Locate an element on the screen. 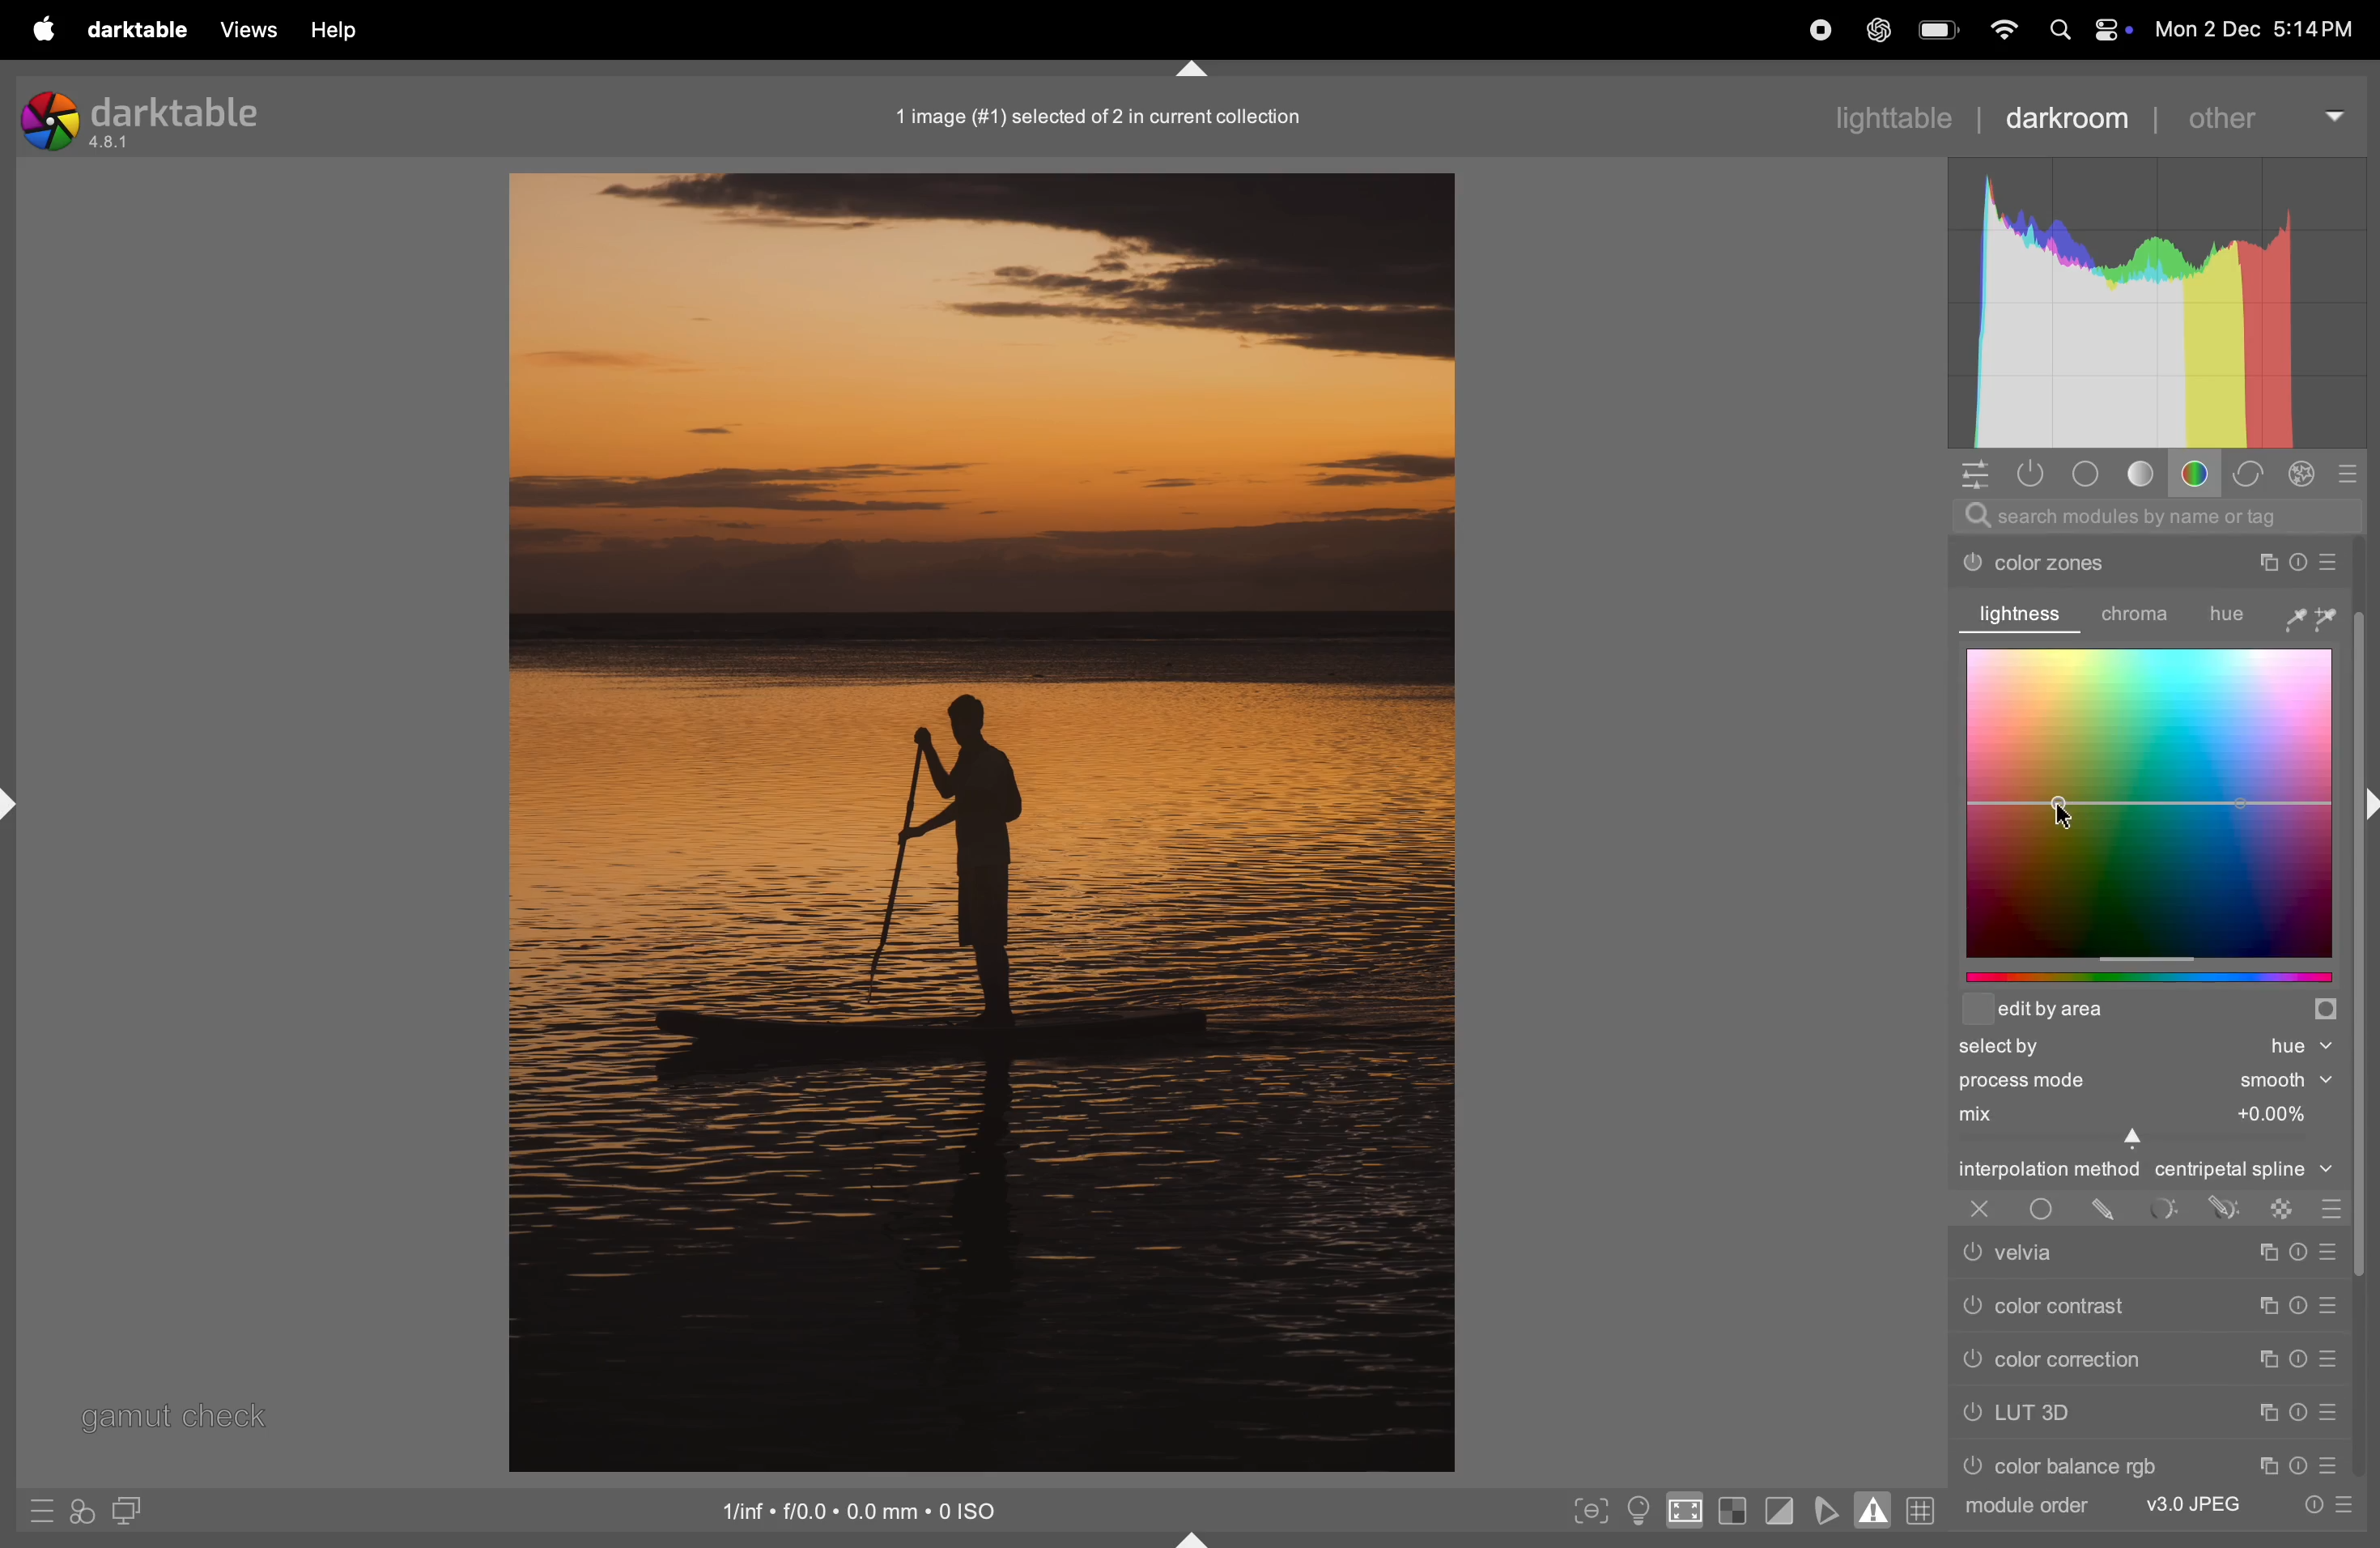  Copy is located at coordinates (2266, 1252).